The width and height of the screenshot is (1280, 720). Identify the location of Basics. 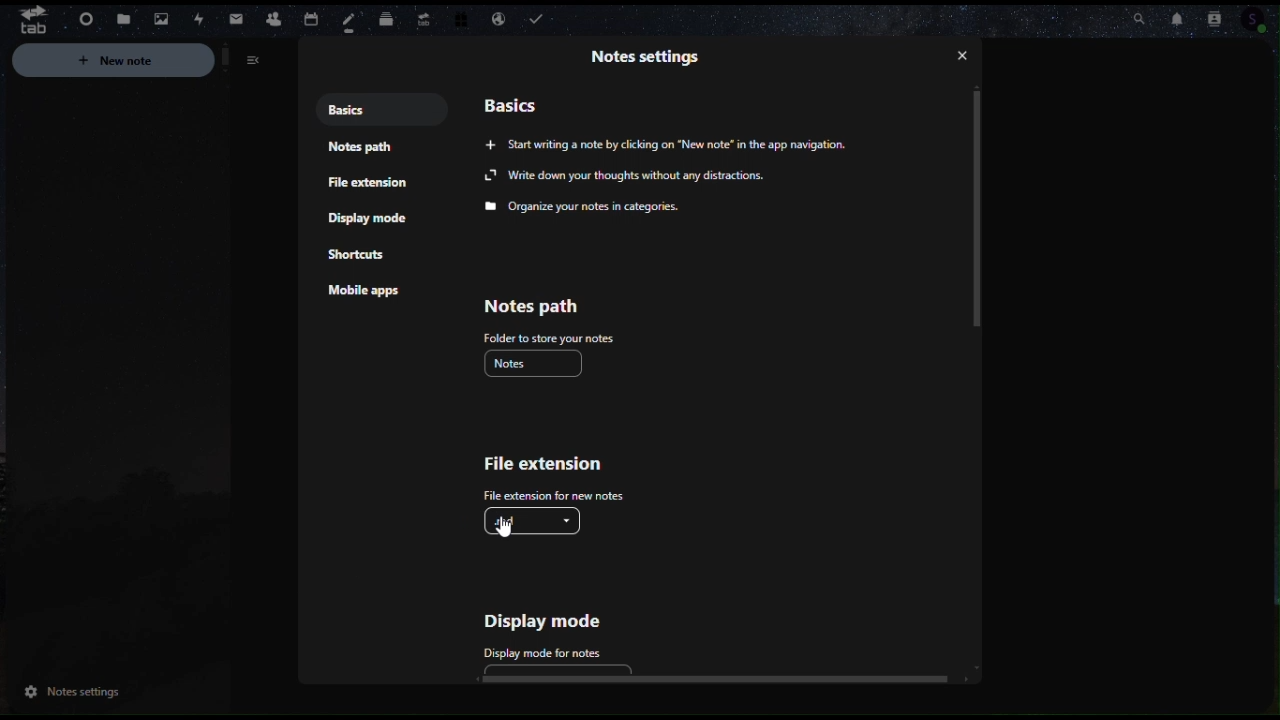
(359, 103).